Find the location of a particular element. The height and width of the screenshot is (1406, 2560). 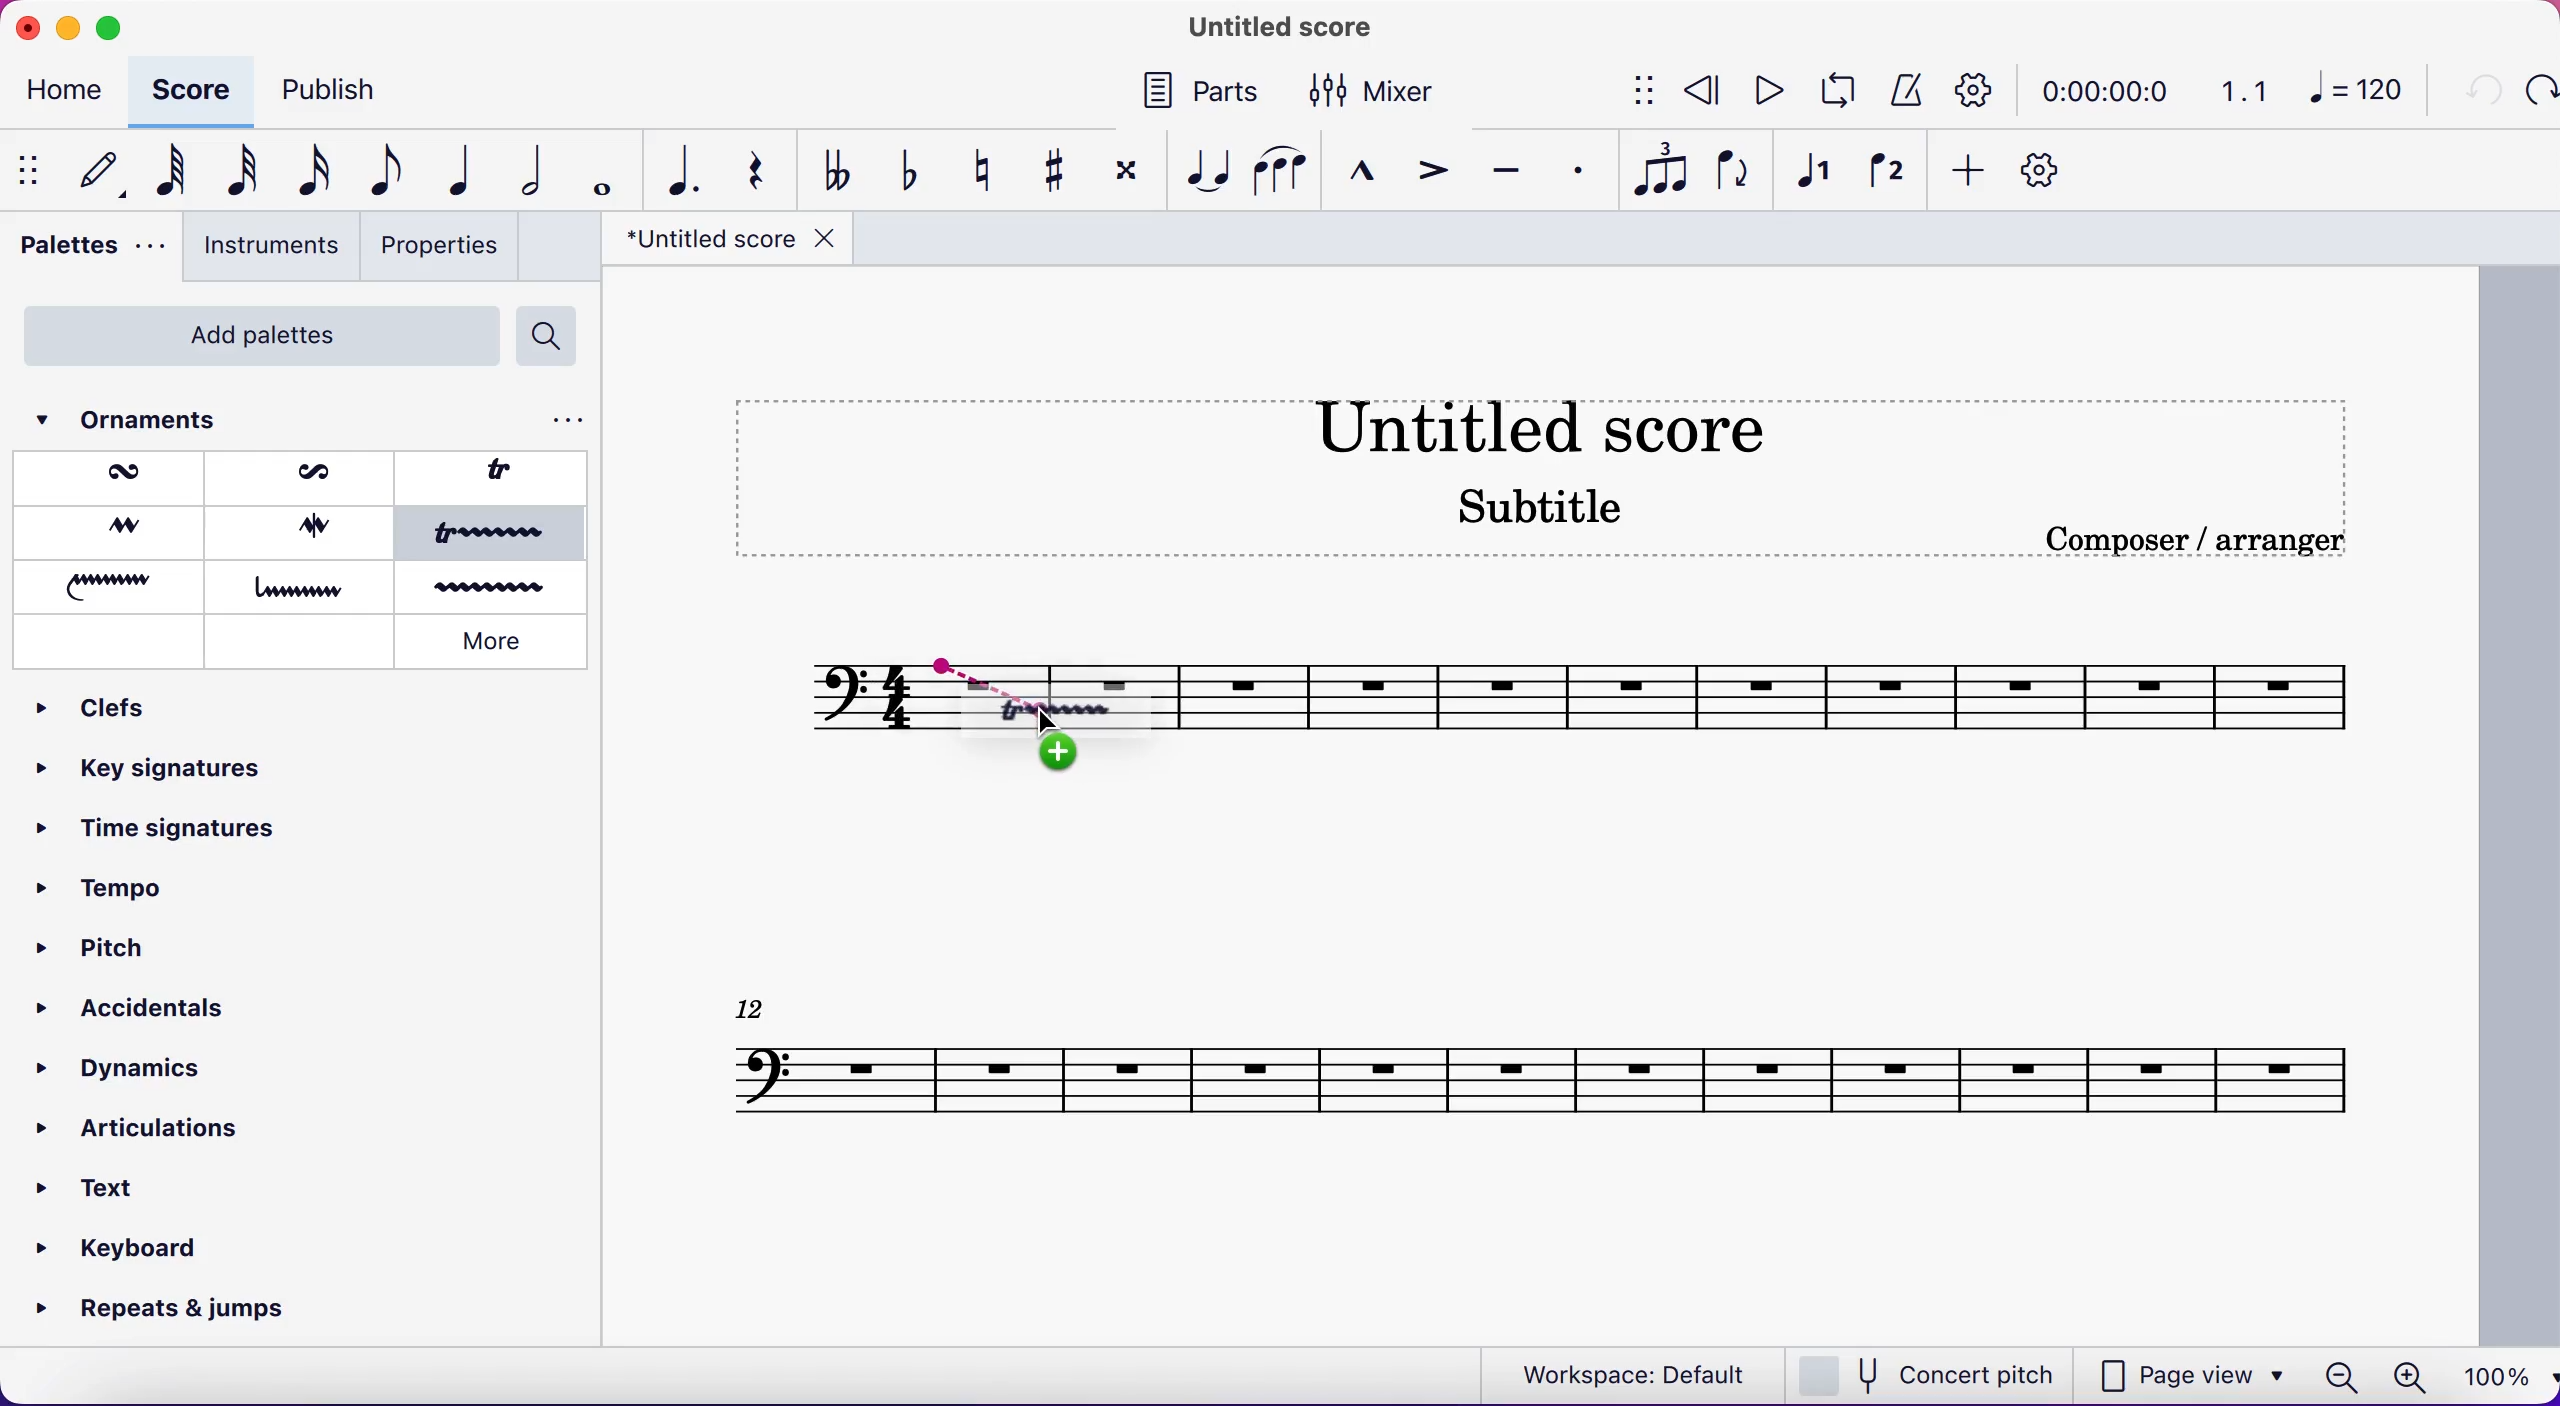

zoom in is located at coordinates (2408, 1378).